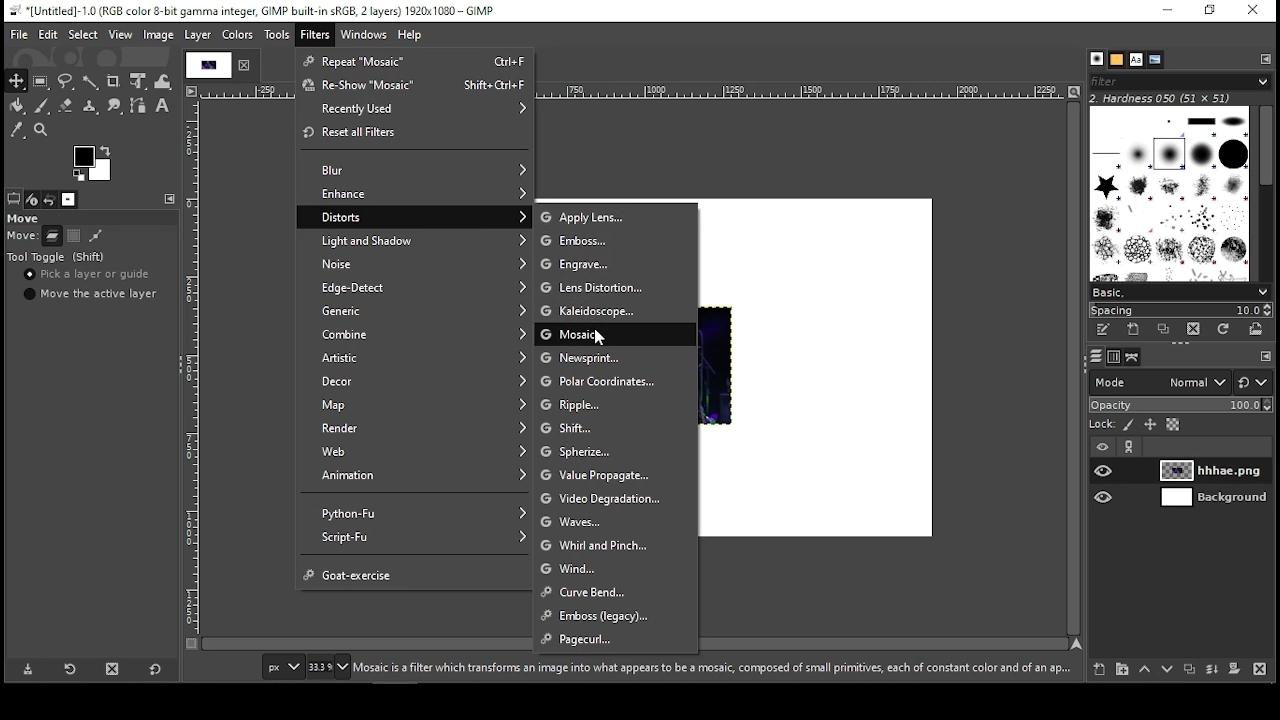 The height and width of the screenshot is (720, 1280). What do you see at coordinates (415, 312) in the screenshot?
I see `generic` at bounding box center [415, 312].